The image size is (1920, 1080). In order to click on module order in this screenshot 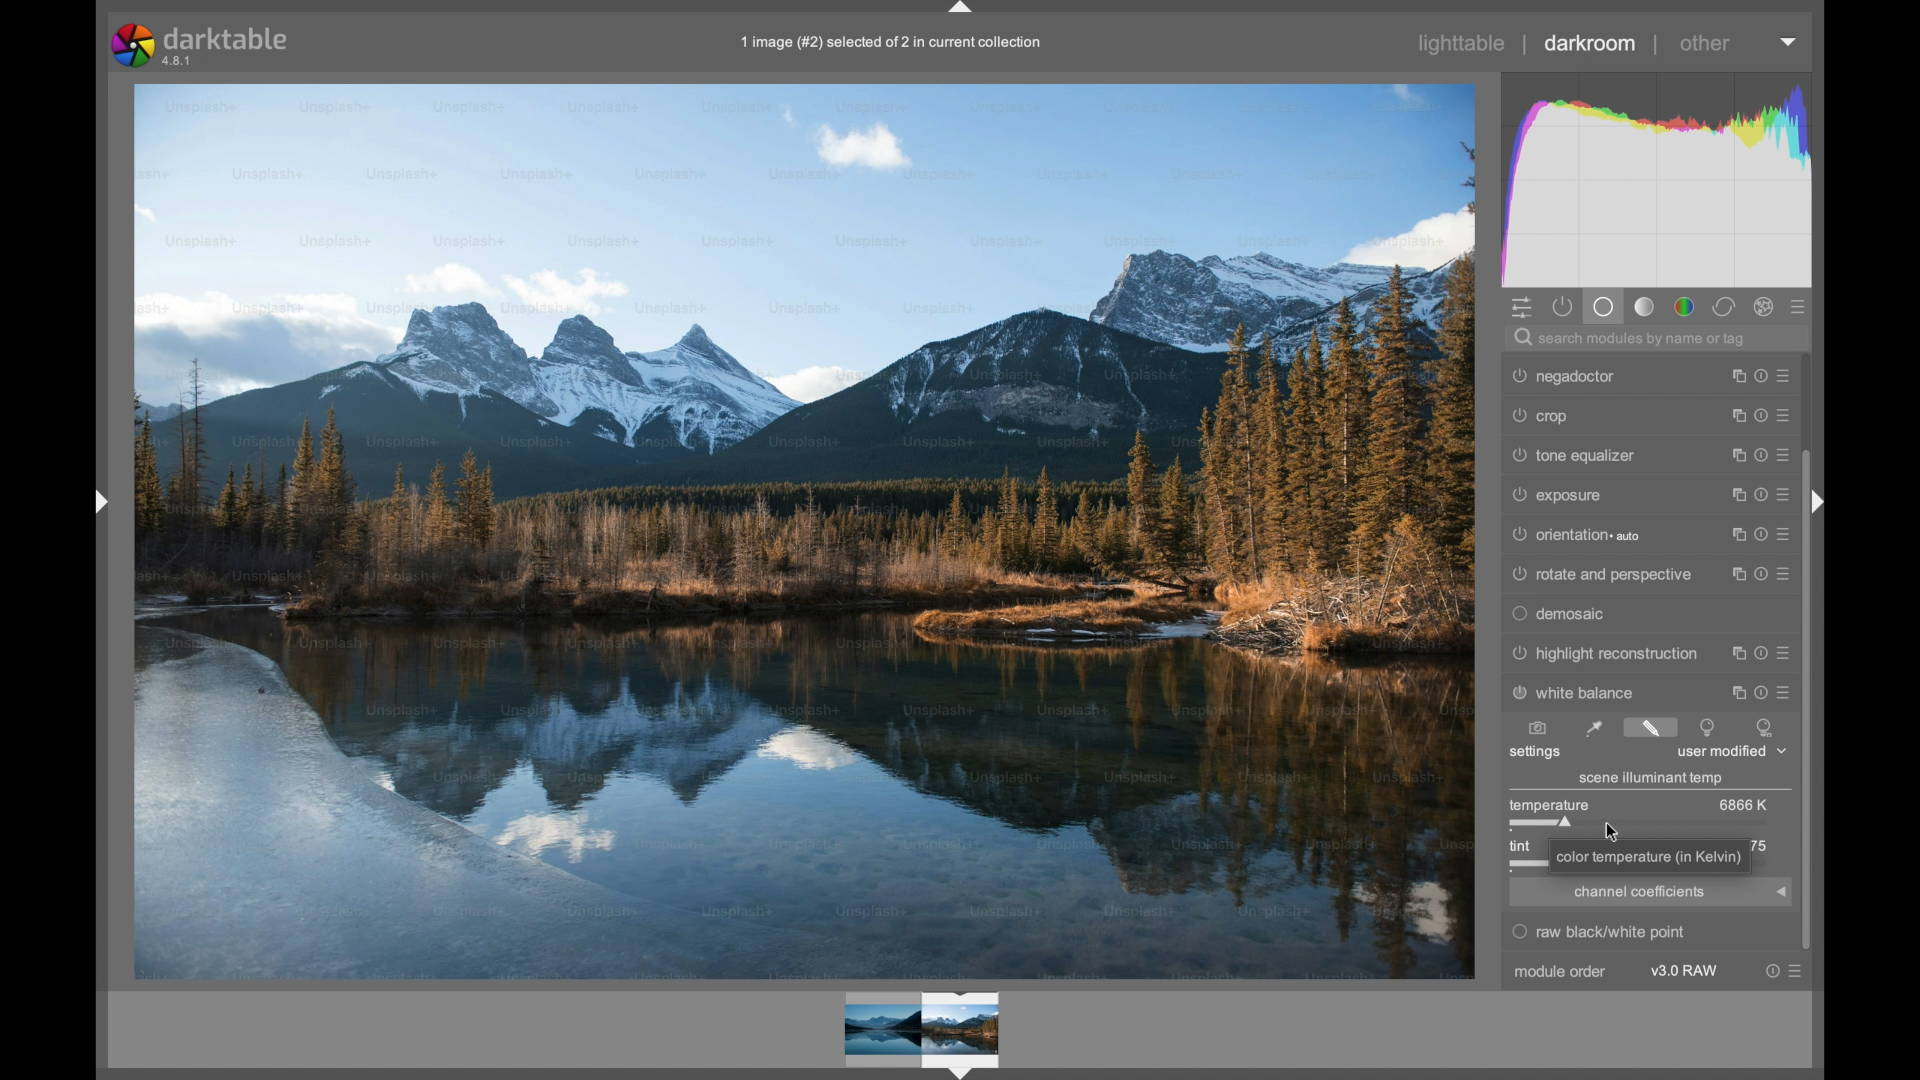, I will do `click(1561, 973)`.